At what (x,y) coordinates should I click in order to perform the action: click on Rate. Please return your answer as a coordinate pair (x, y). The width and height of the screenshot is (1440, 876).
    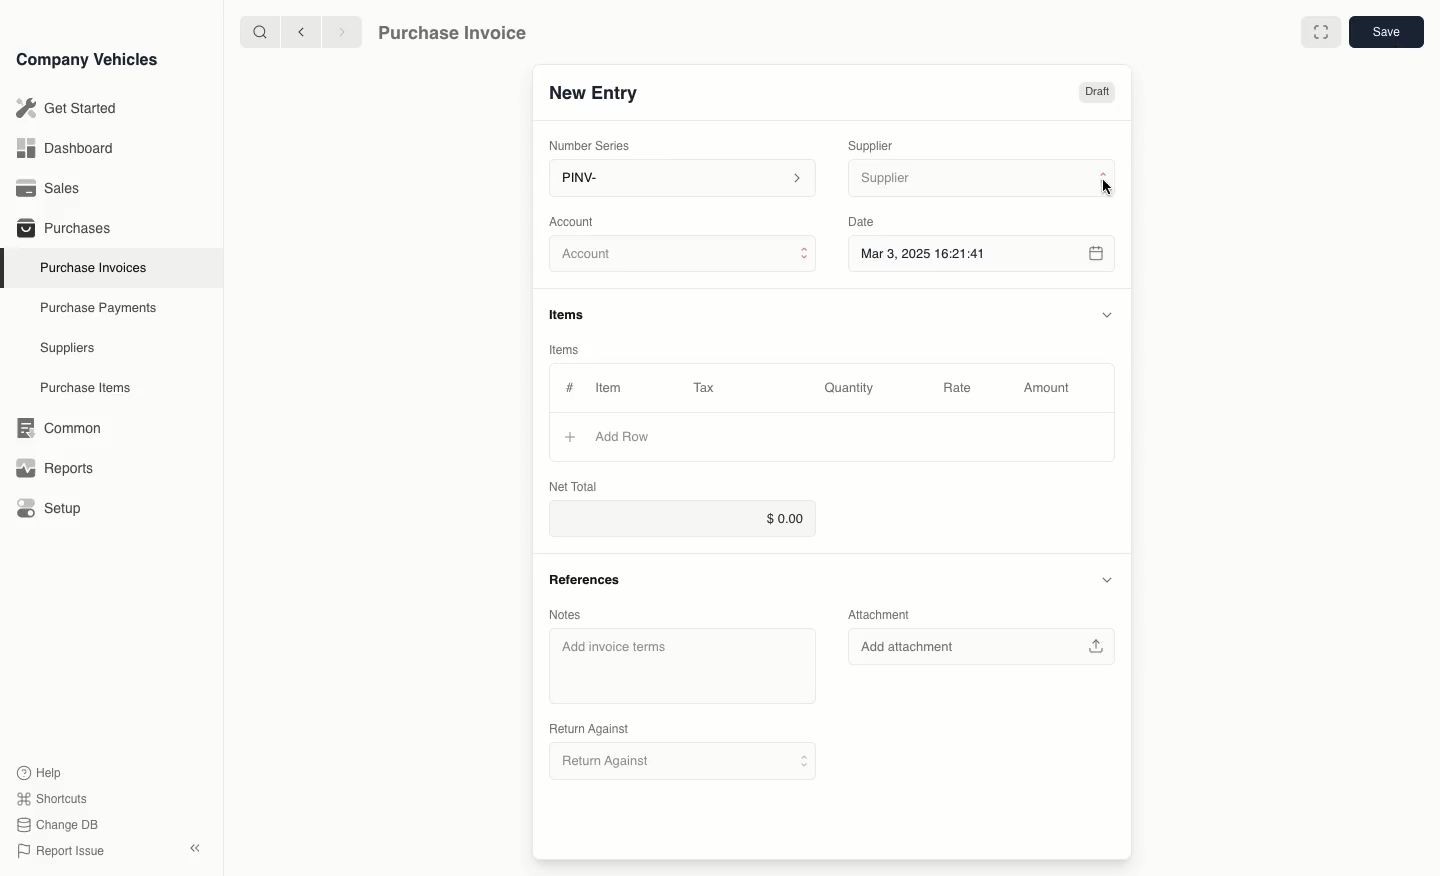
    Looking at the image, I should click on (959, 388).